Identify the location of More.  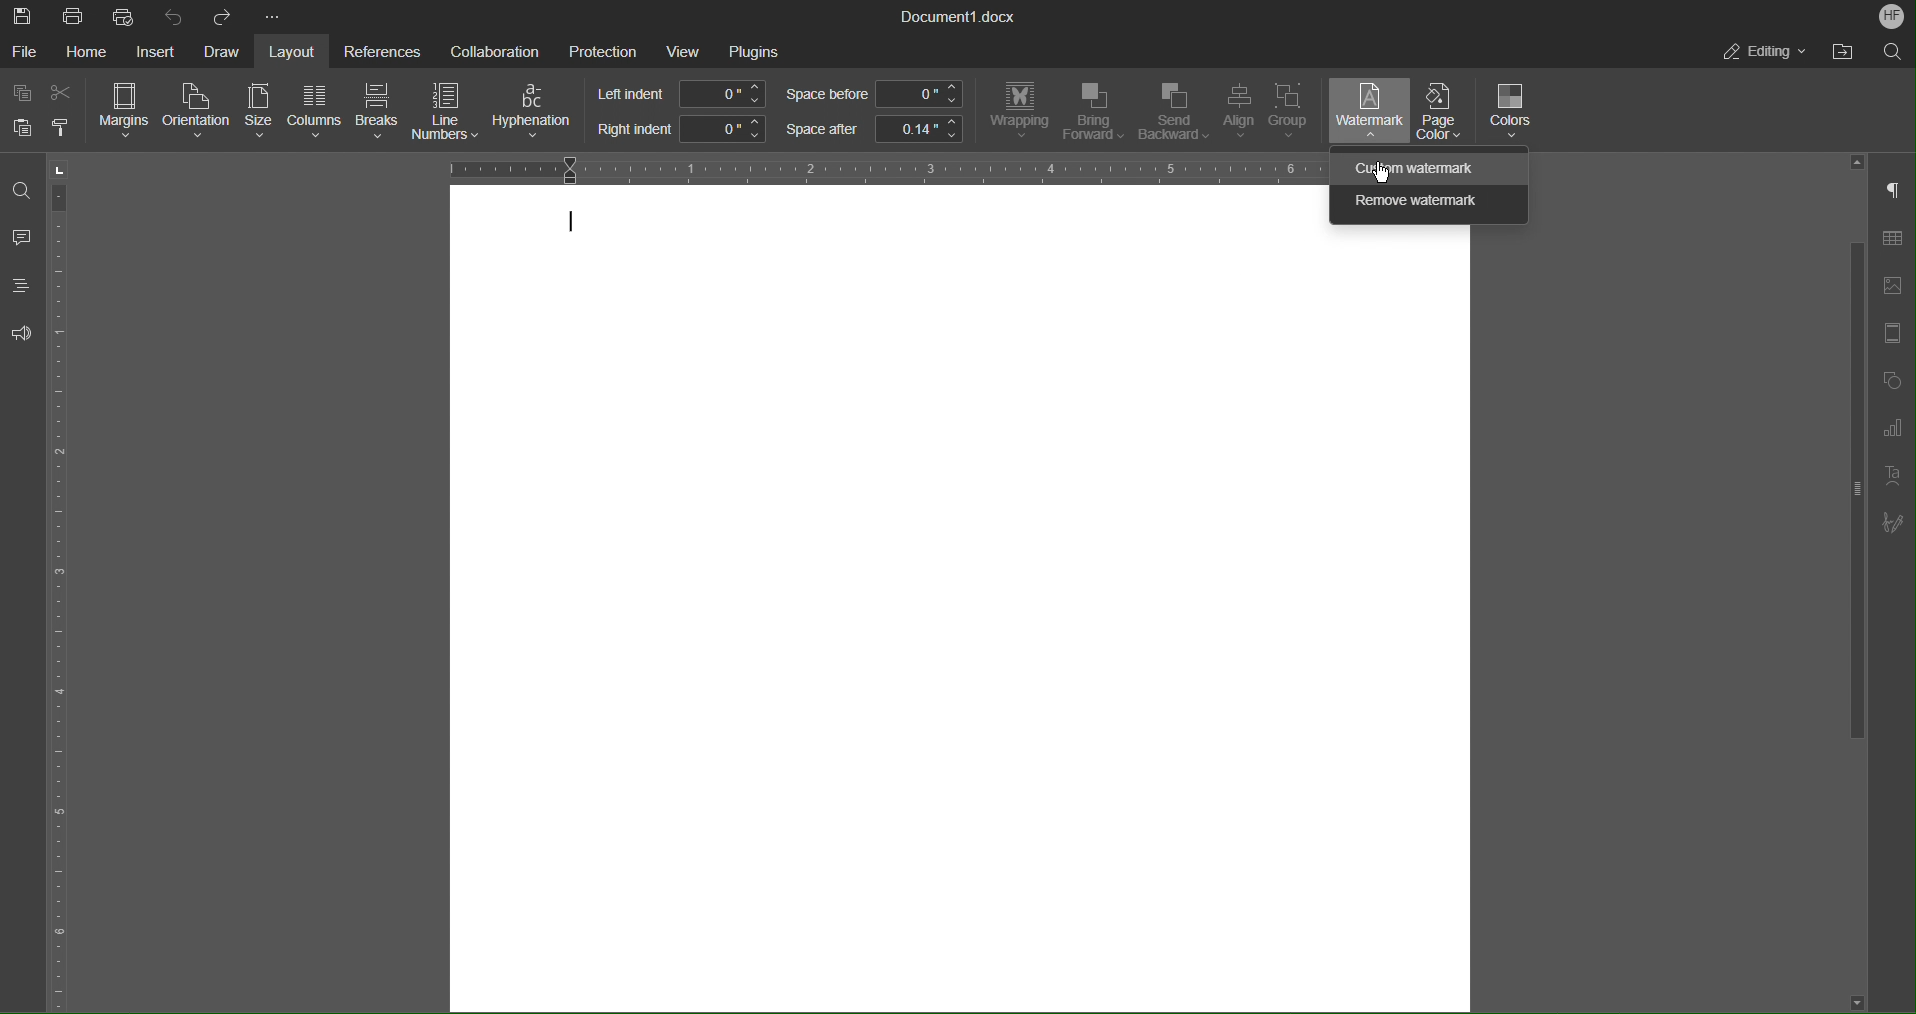
(275, 18).